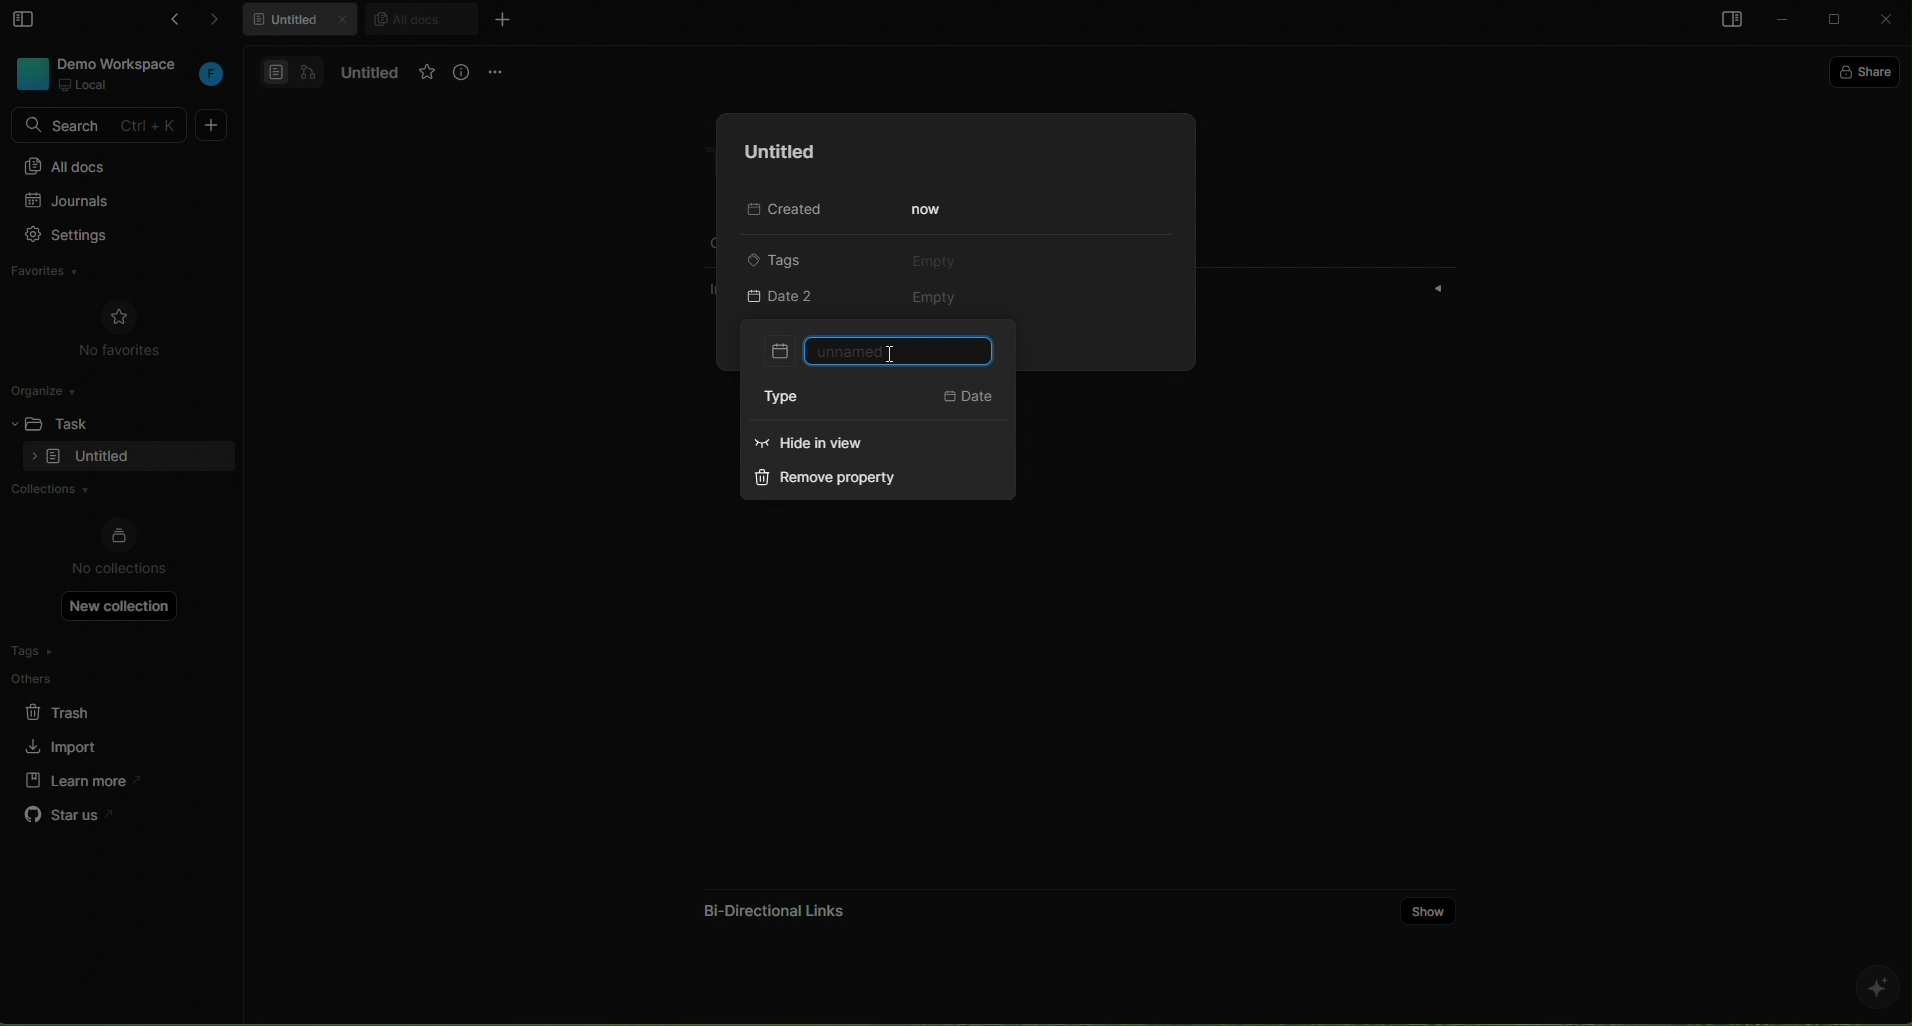 This screenshot has height=1026, width=1912. Describe the element at coordinates (463, 73) in the screenshot. I see `info` at that location.